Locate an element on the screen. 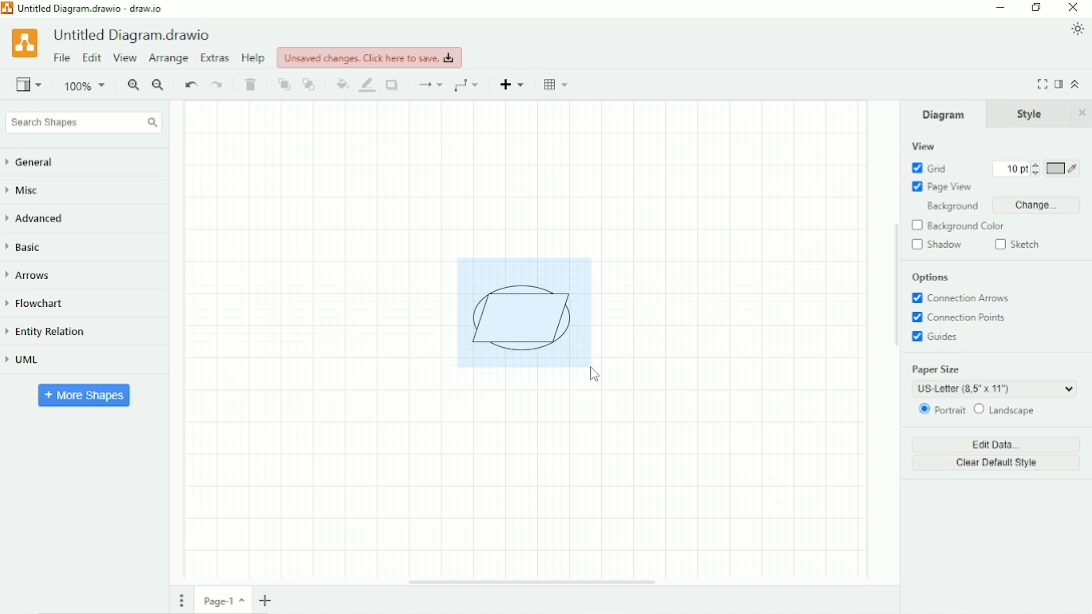  Zoom factor is located at coordinates (86, 86).